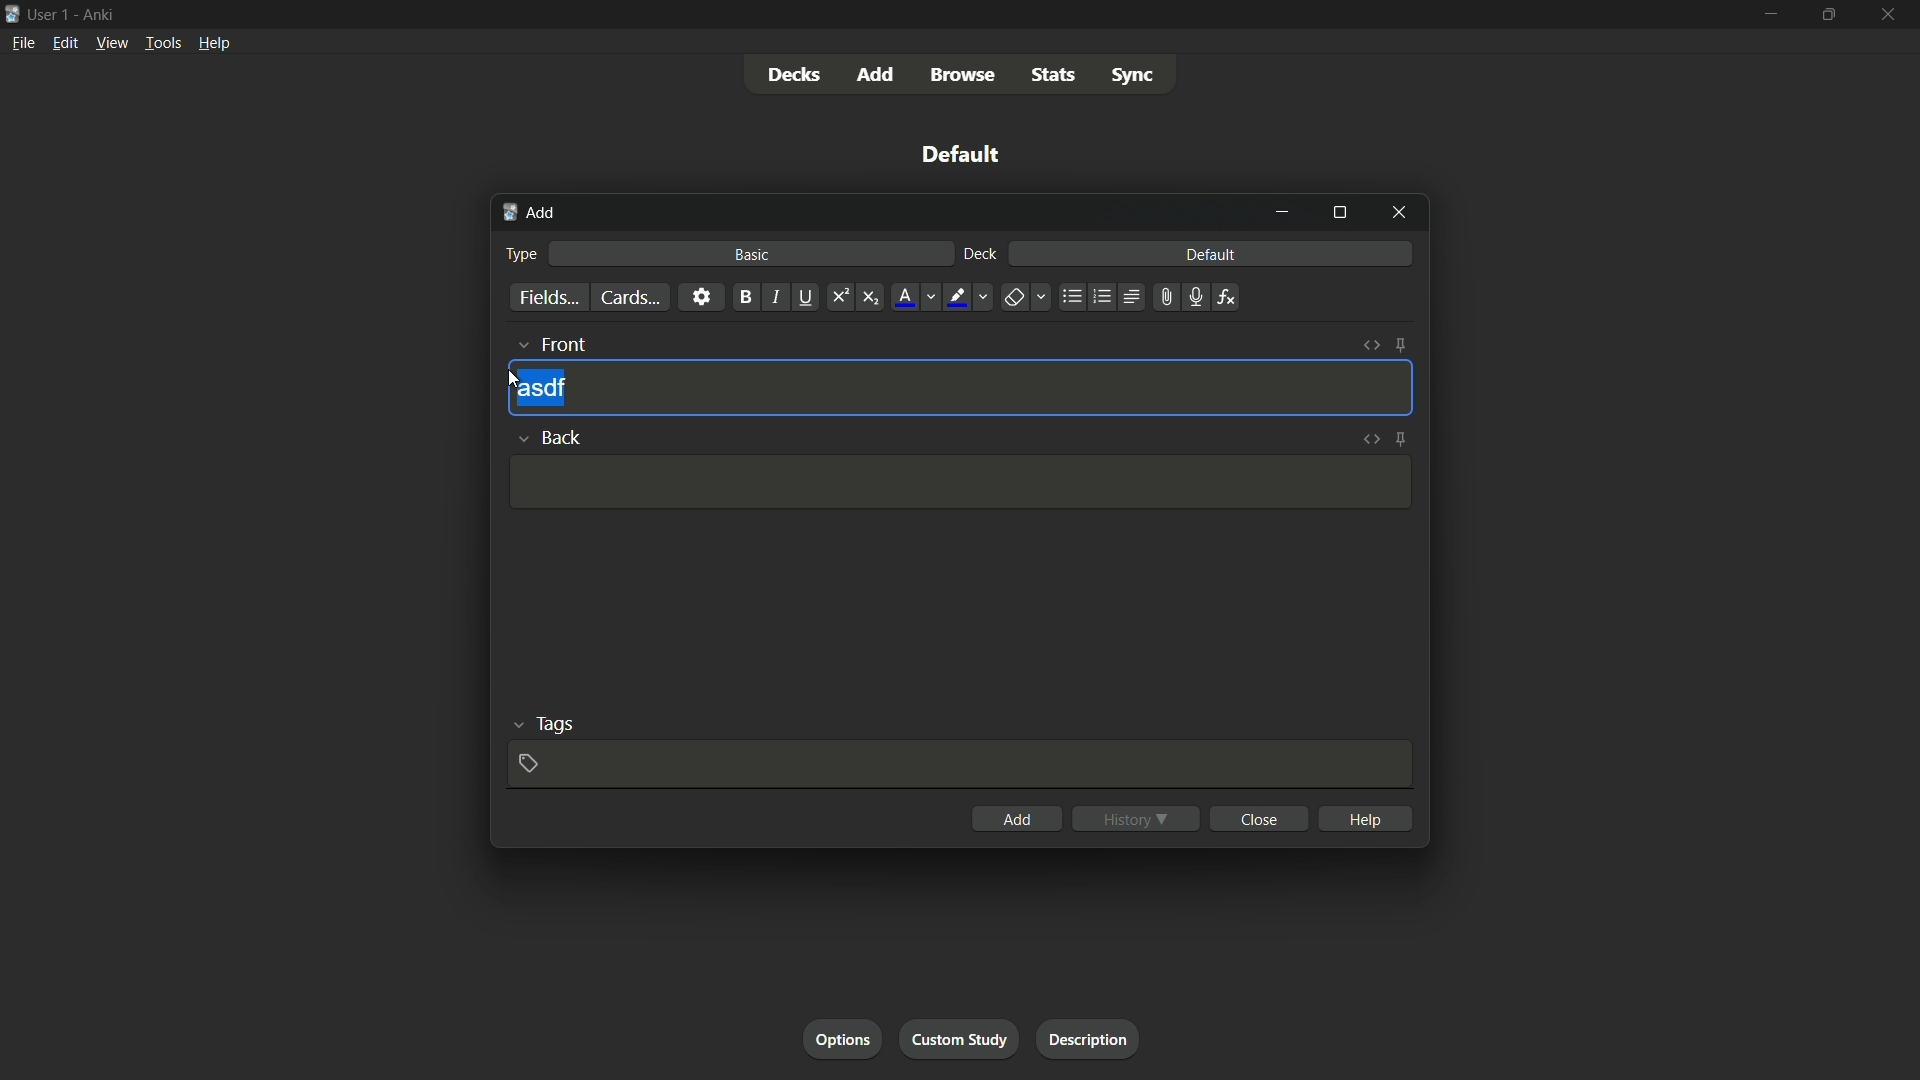 This screenshot has width=1920, height=1080. Describe the element at coordinates (877, 73) in the screenshot. I see `add` at that location.